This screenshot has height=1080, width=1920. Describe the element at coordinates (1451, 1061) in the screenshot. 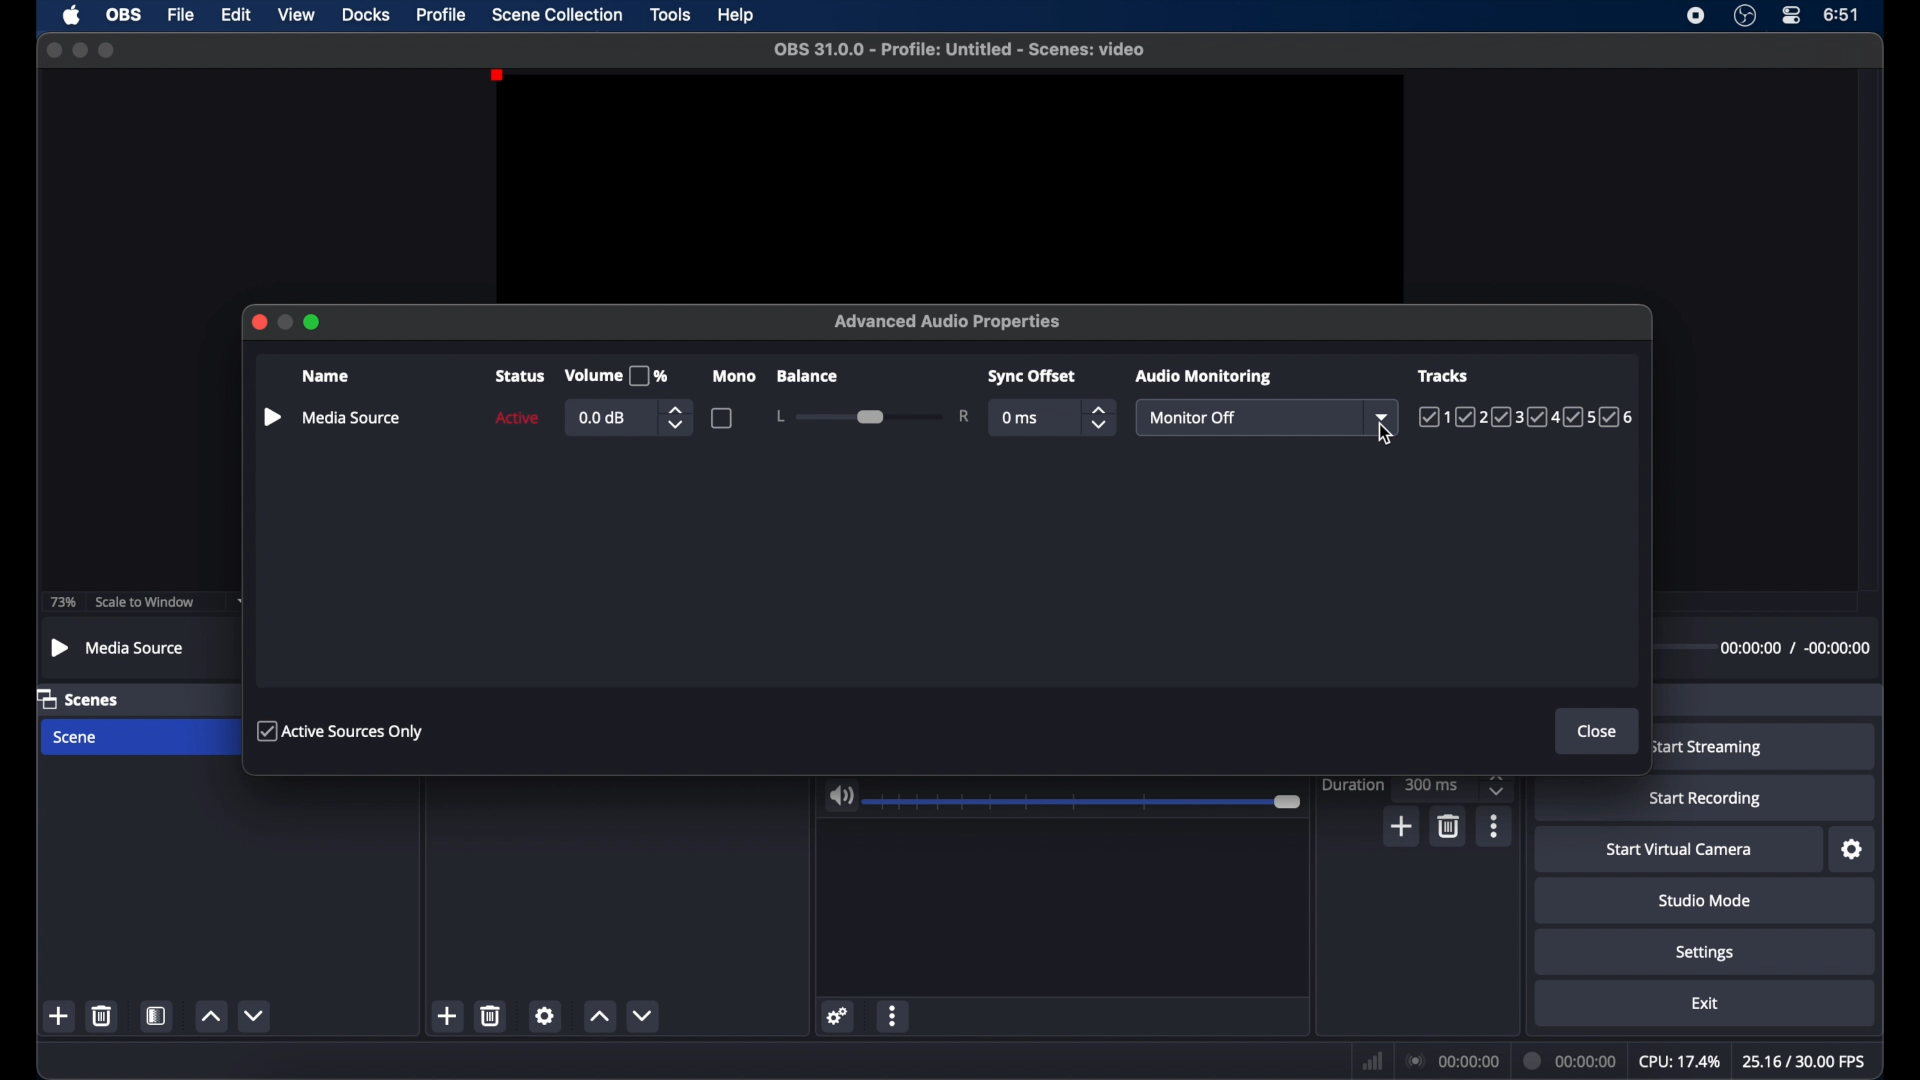

I see `connections` at that location.